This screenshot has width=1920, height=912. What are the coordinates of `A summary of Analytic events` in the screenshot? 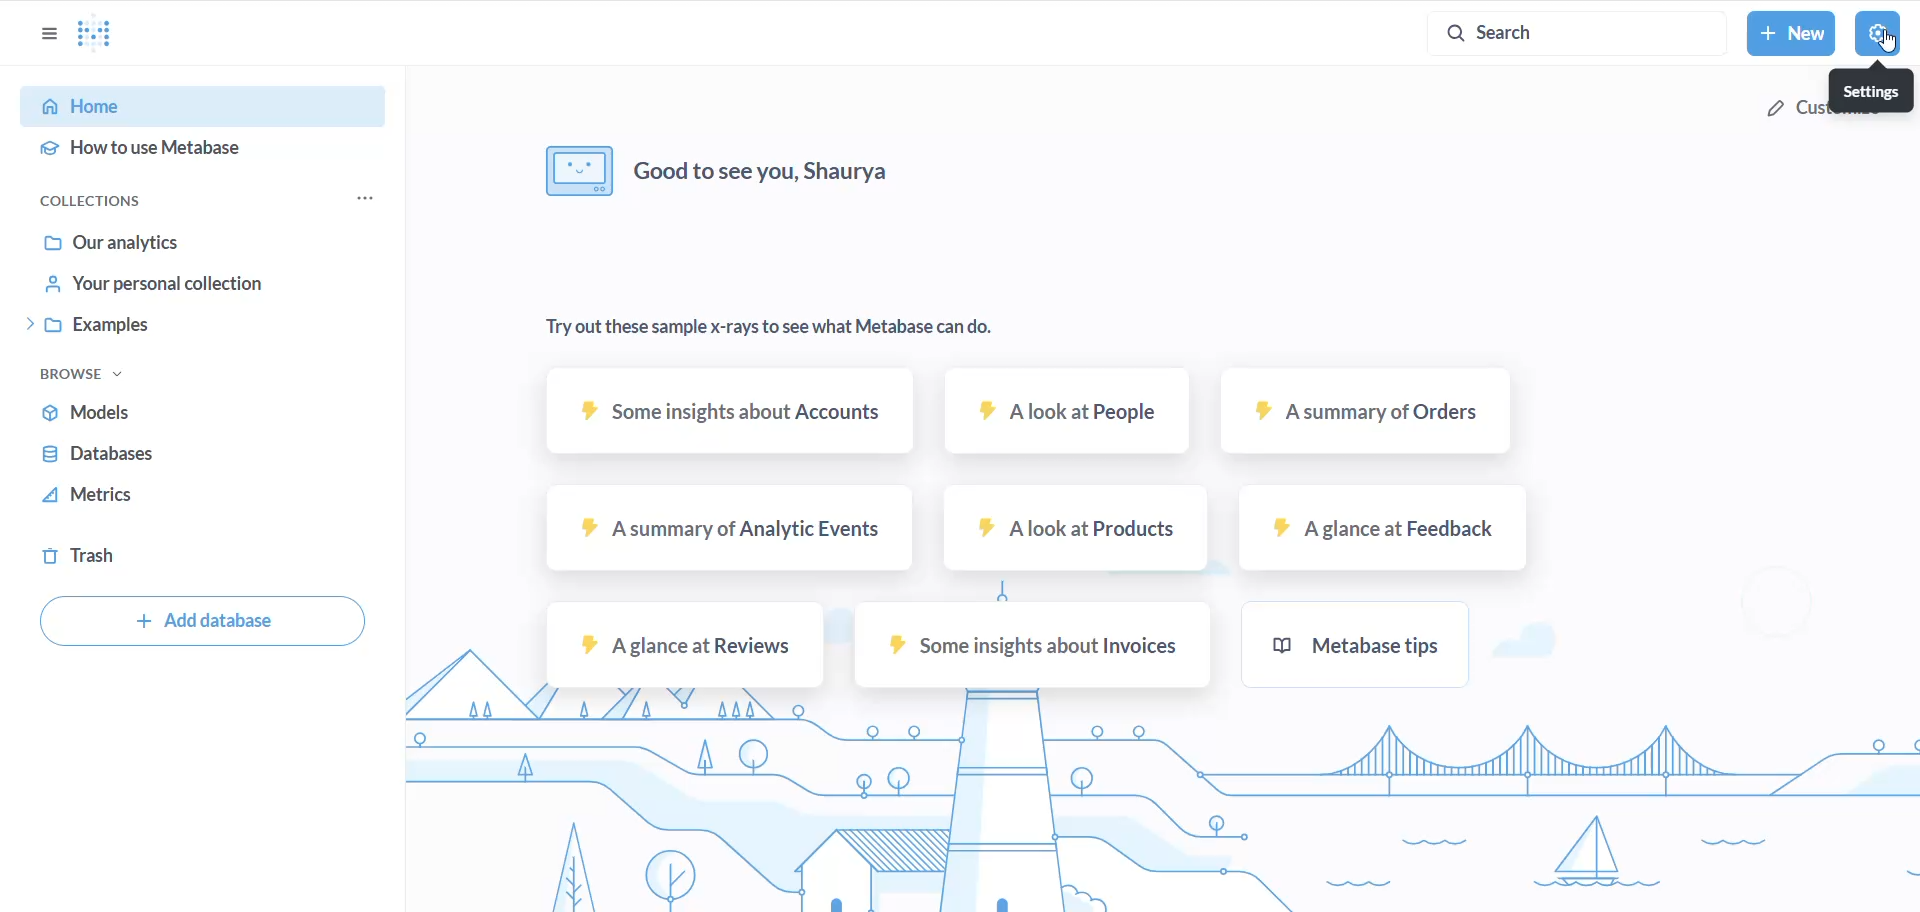 It's located at (727, 533).